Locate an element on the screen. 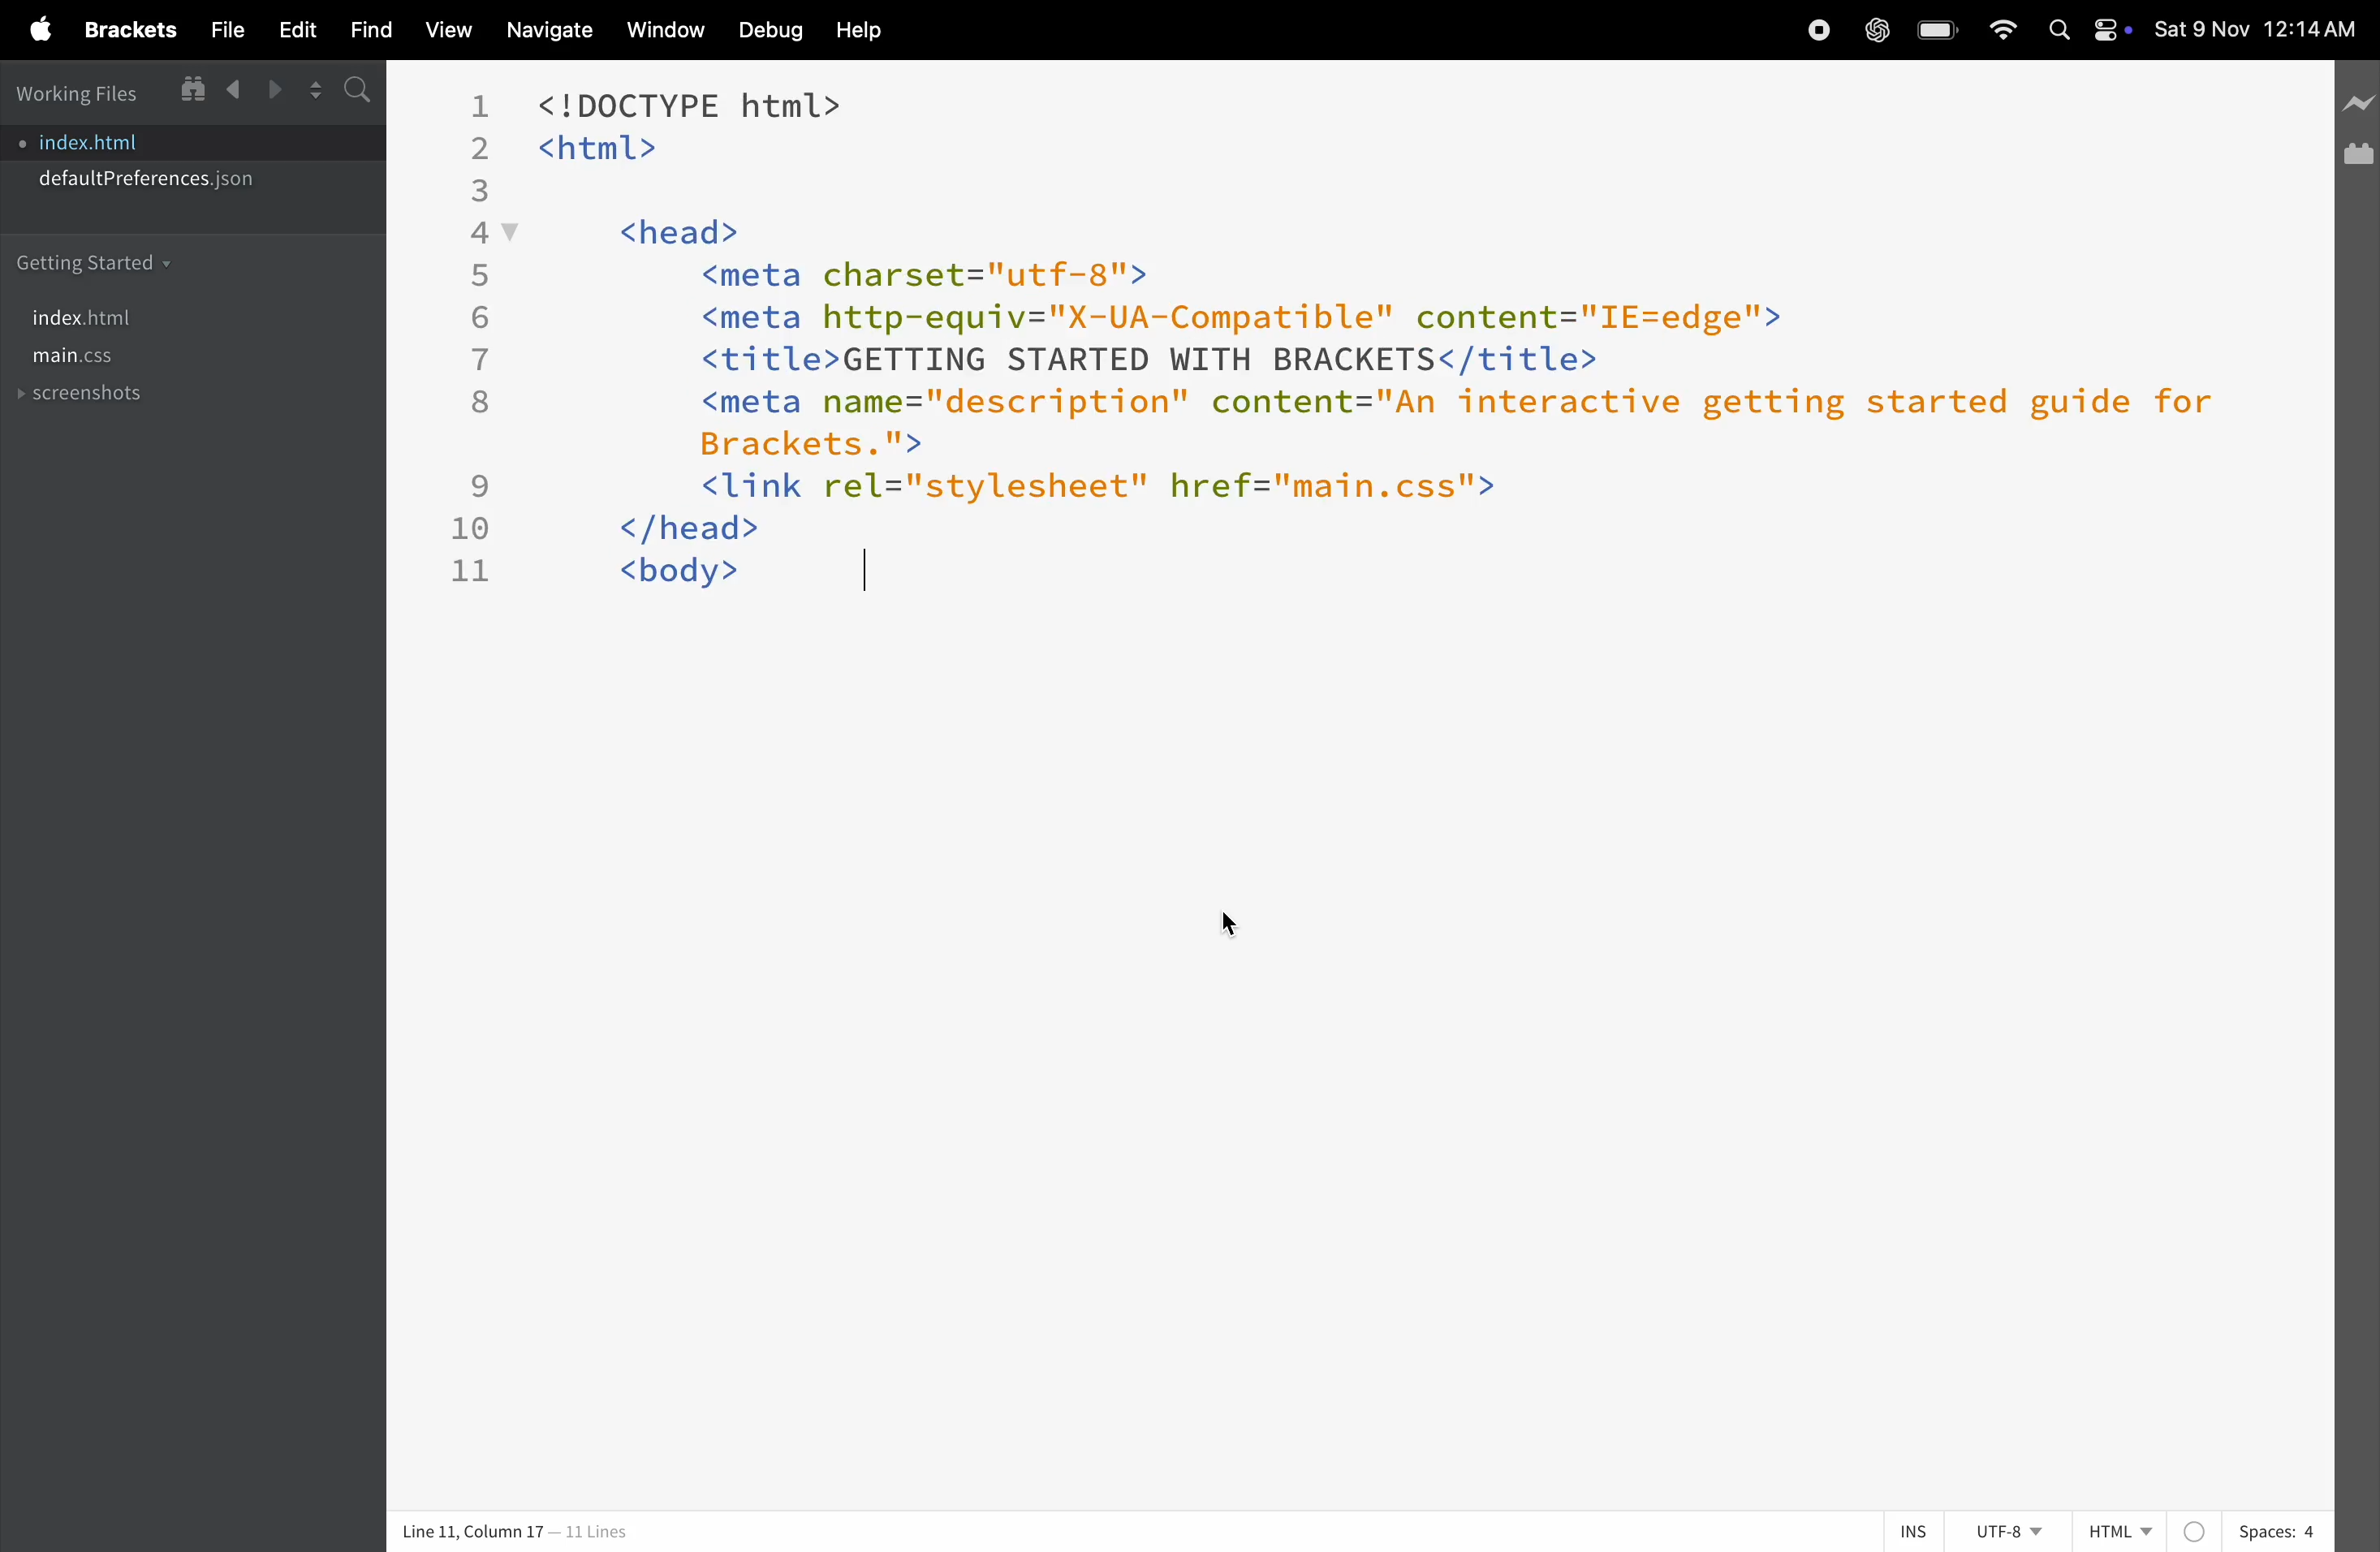  <!DOCTYPE html>
<html>
<head>
<meta charset="utf-8">
<meta http-equiv="X-UA-Compatible" content="IE=edge">
<title>GETTING STARTED WITH BRACKETS</title>
<meta name="description" content="An interactive getting started guide for
Brackets.">
<link rel="stylesheet" href="main.css">
</head>
<body> is located at coordinates (1372, 337).